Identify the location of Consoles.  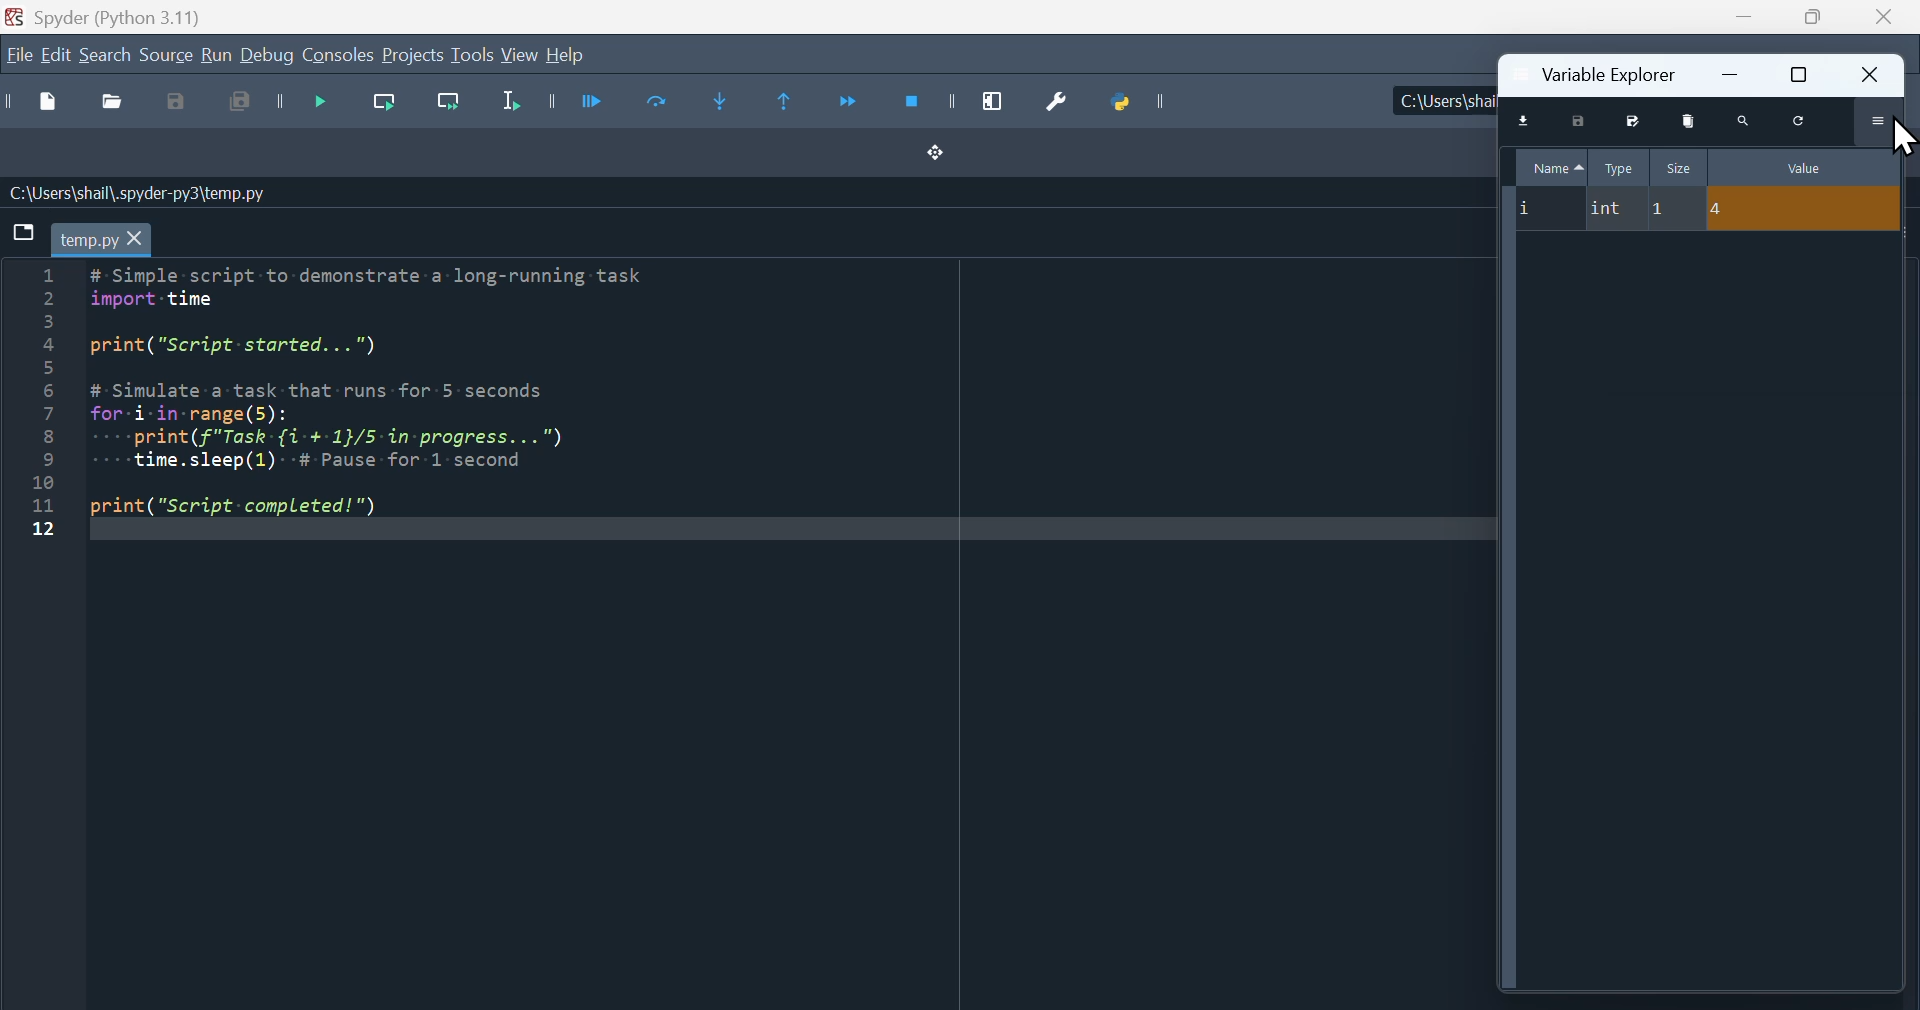
(338, 56).